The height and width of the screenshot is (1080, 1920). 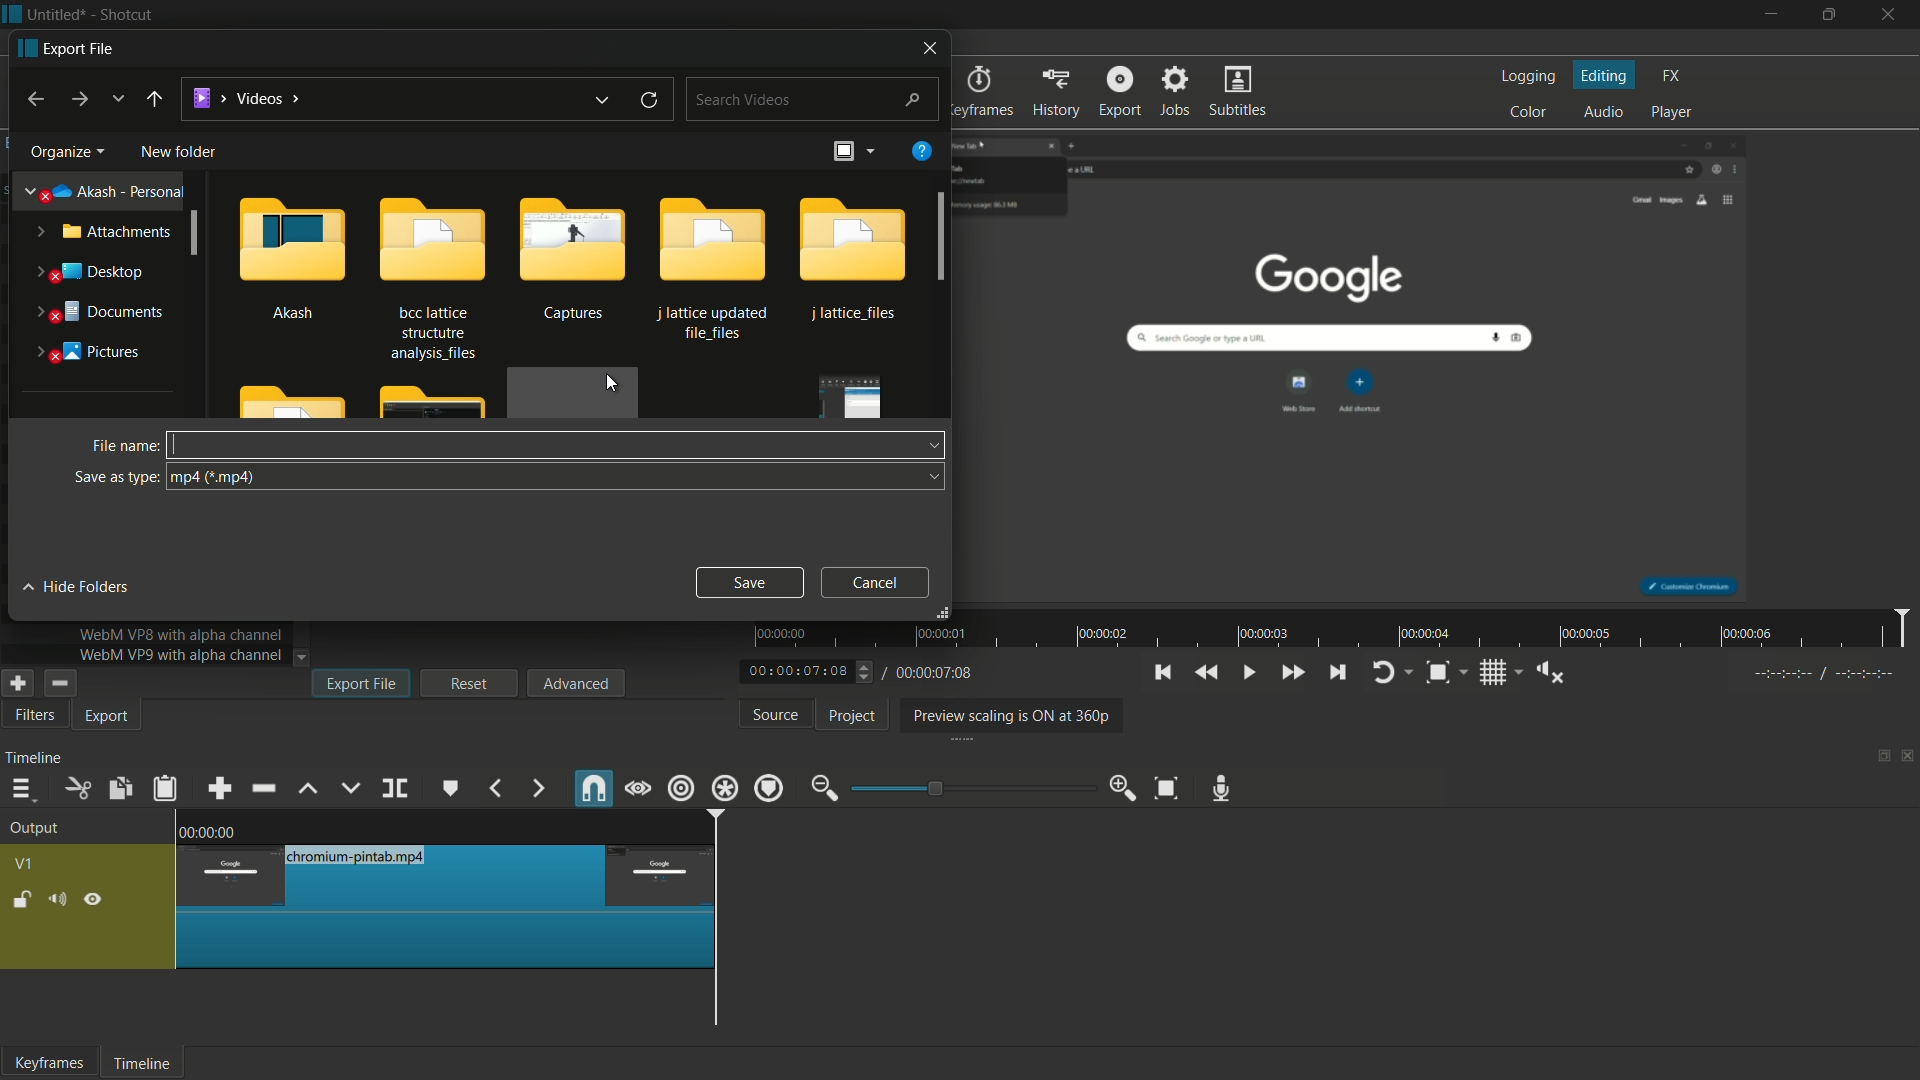 What do you see at coordinates (1335, 673) in the screenshot?
I see `skip to the next point` at bounding box center [1335, 673].